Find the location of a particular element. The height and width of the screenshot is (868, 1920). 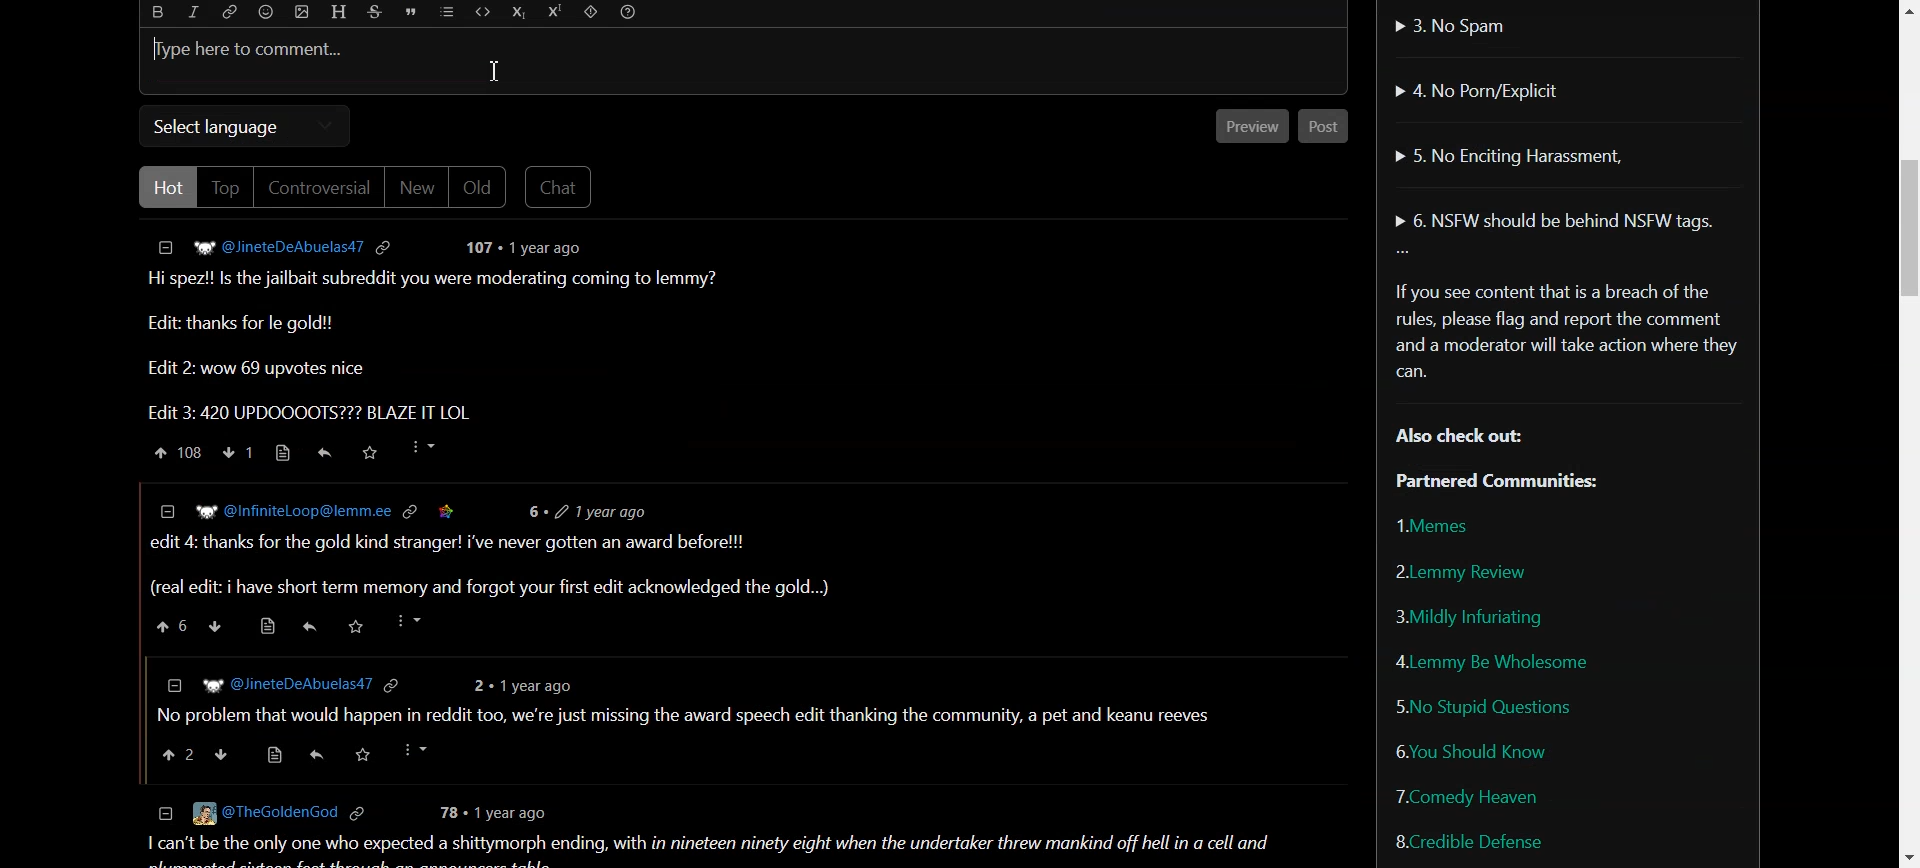

Chat is located at coordinates (560, 187).